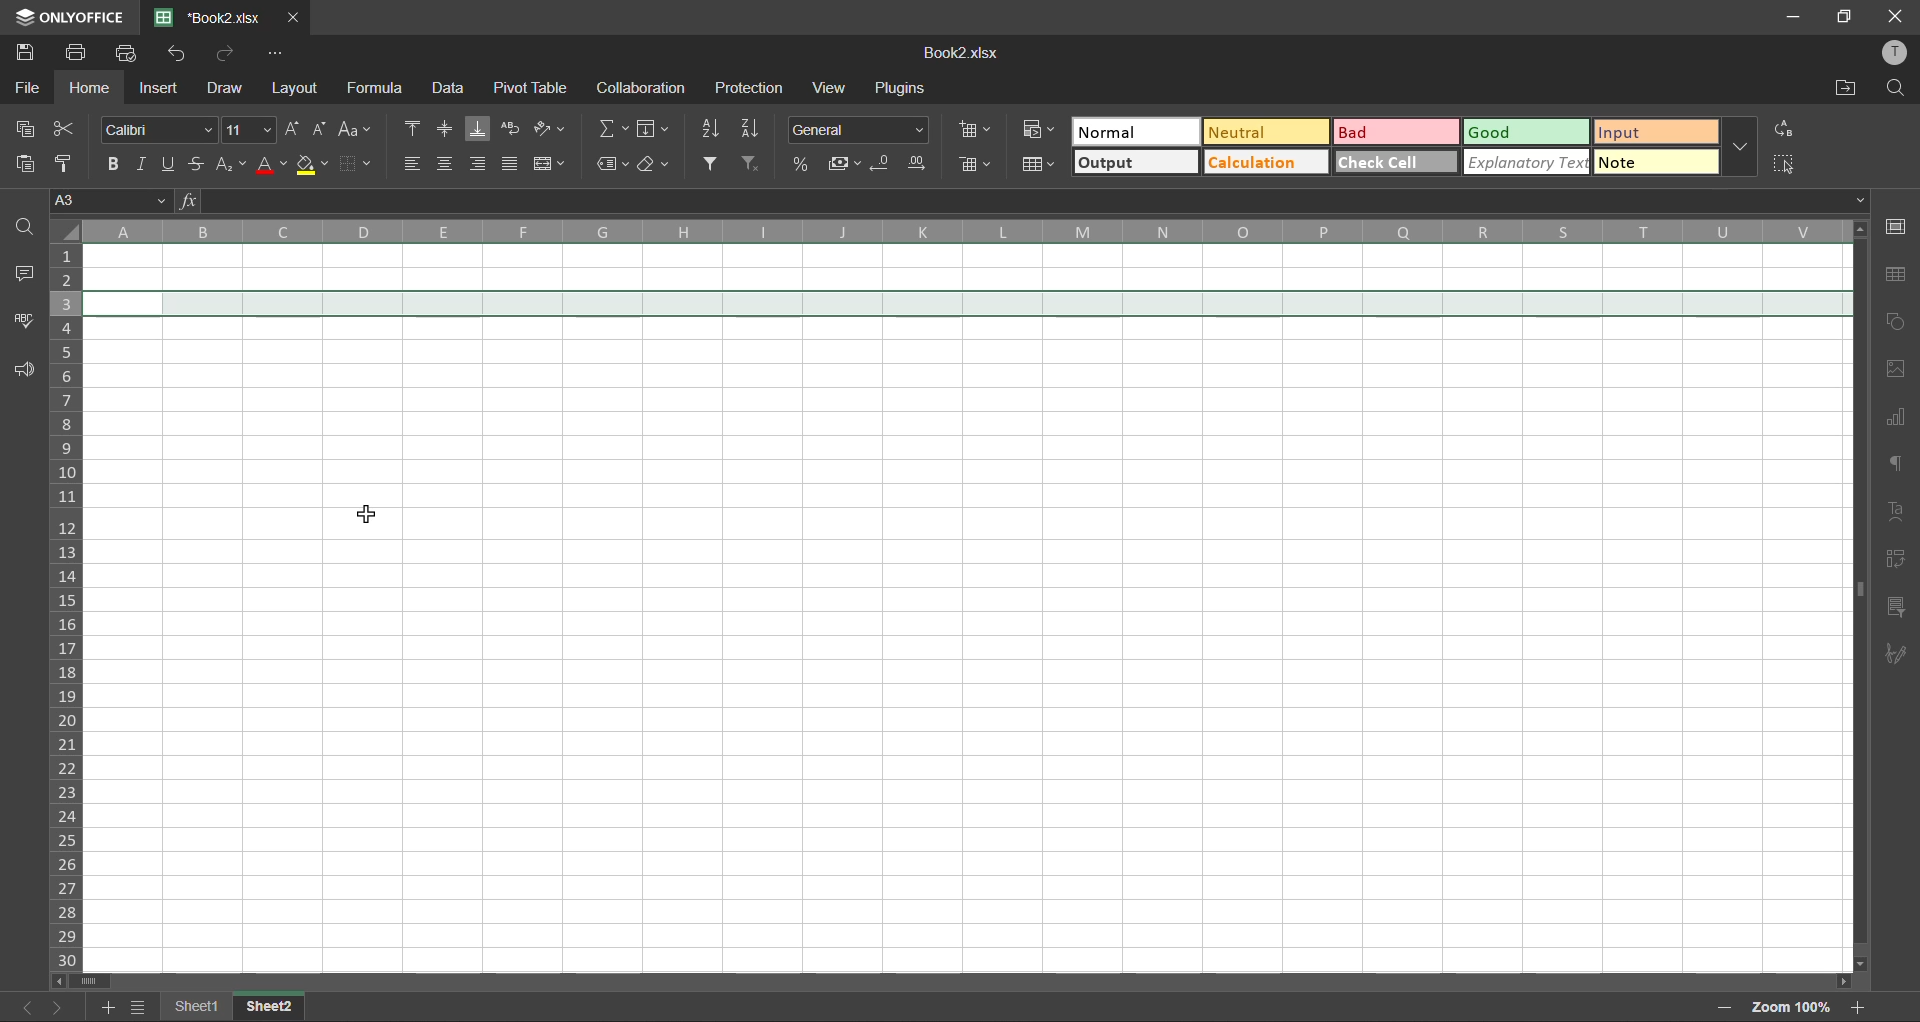 The height and width of the screenshot is (1022, 1920). What do you see at coordinates (1900, 418) in the screenshot?
I see `charts` at bounding box center [1900, 418].